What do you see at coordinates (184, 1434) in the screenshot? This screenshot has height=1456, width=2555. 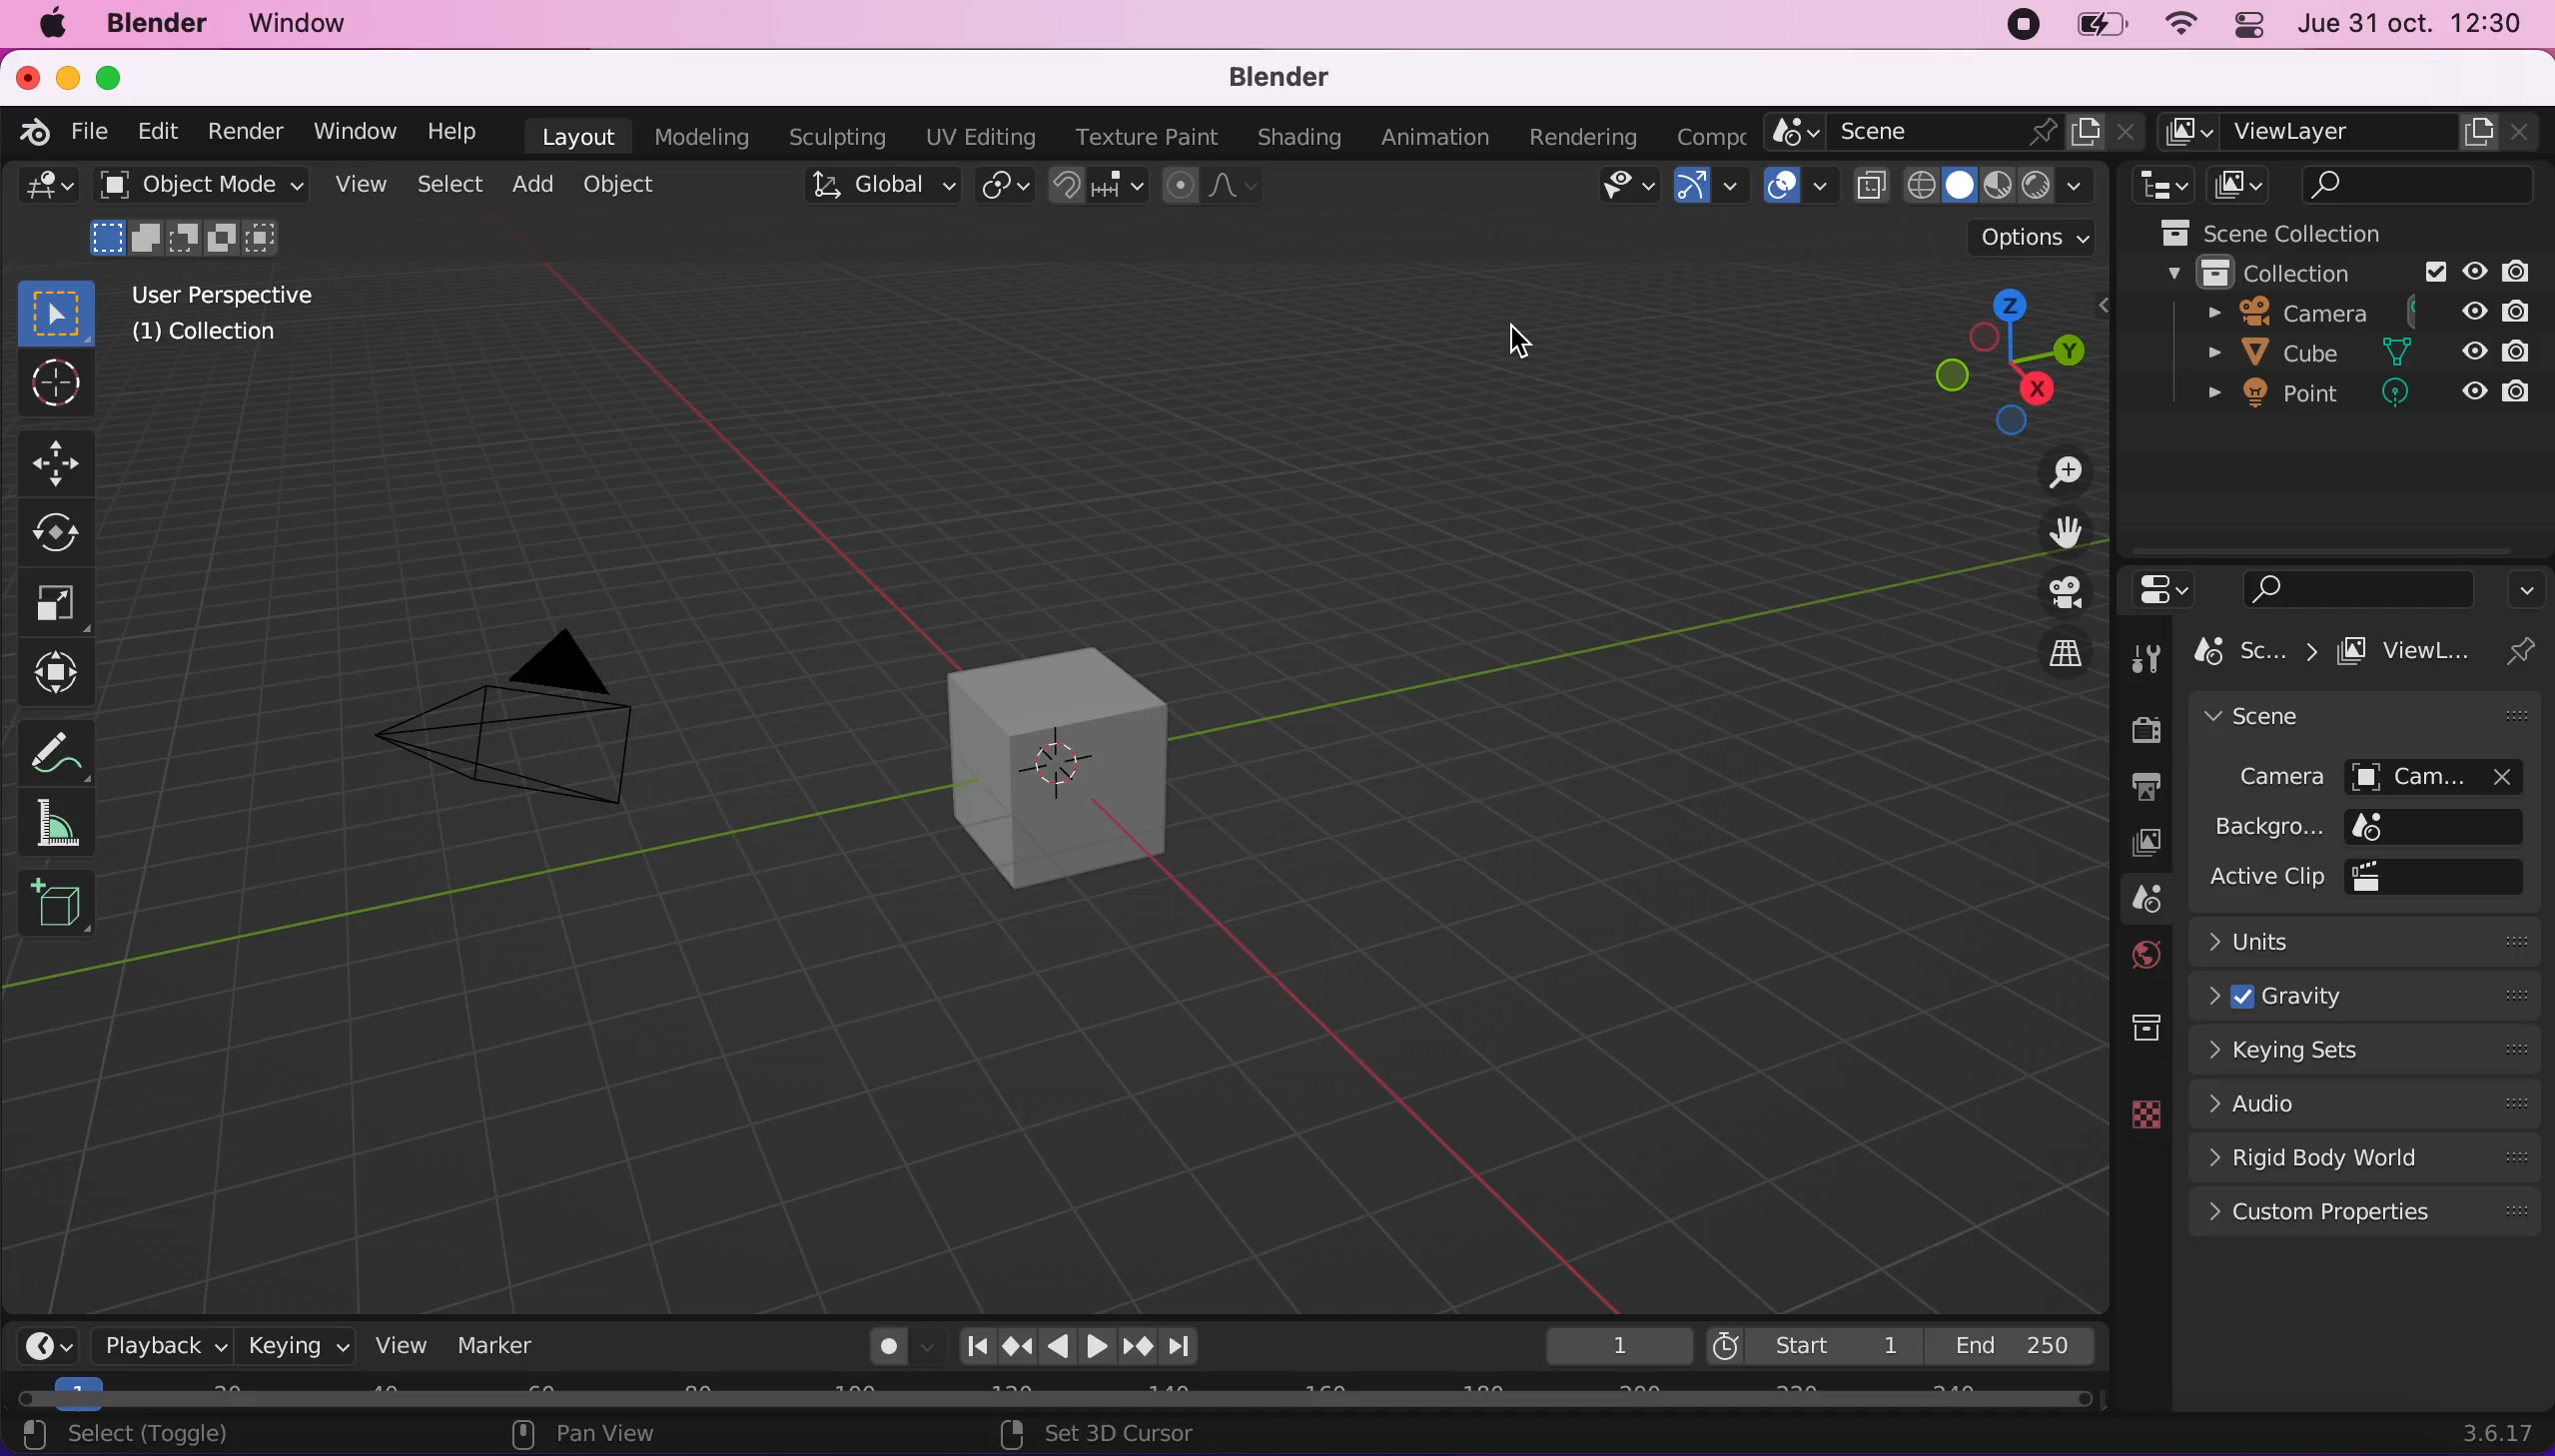 I see `select (toggle)` at bounding box center [184, 1434].